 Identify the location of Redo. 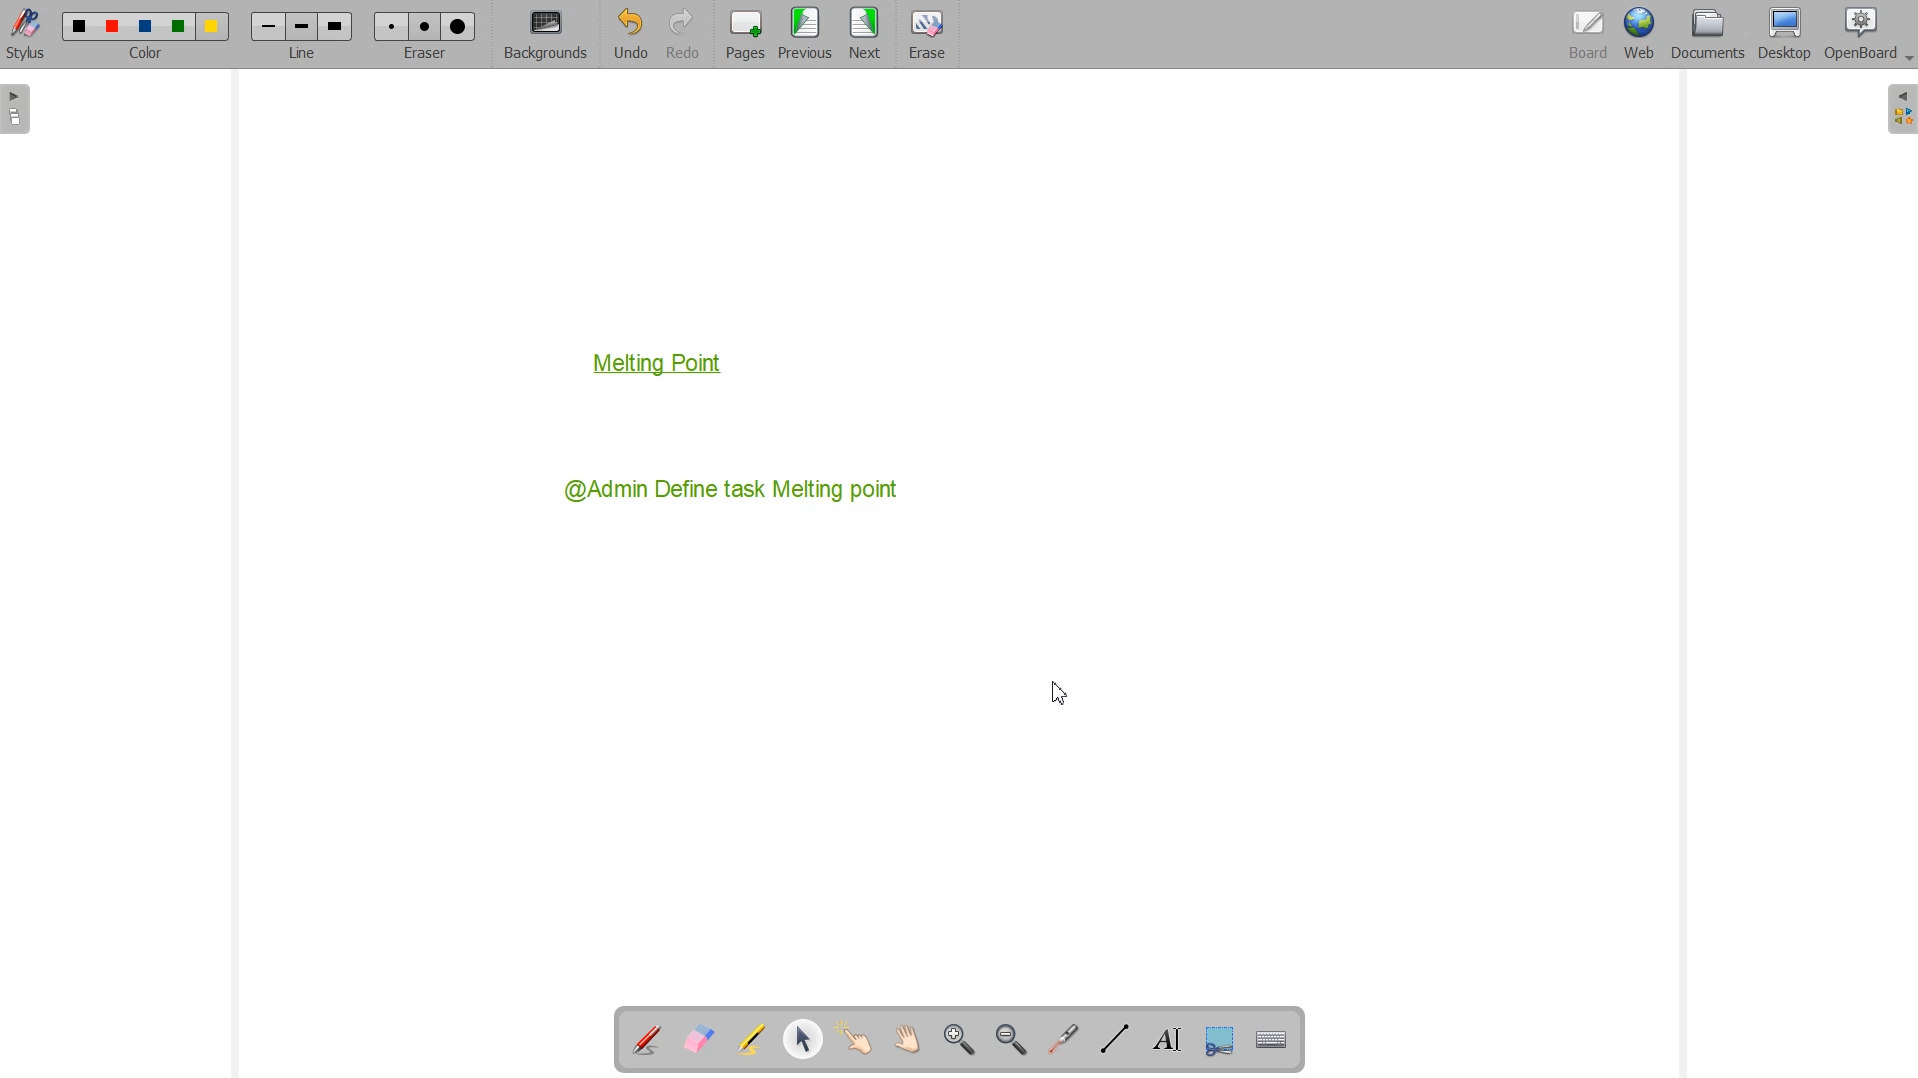
(682, 34).